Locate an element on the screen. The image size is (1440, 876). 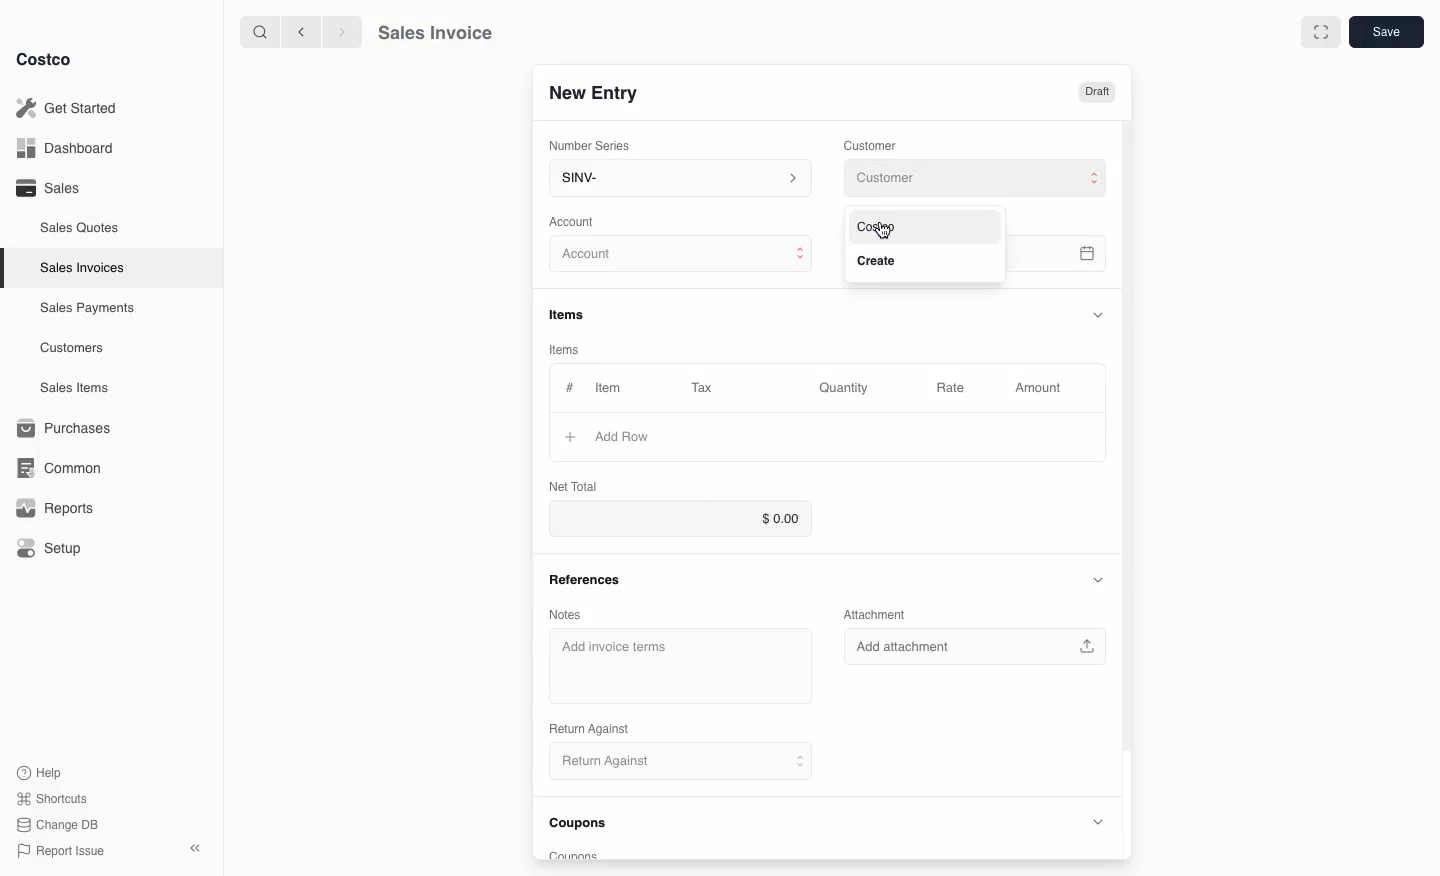
Setup is located at coordinates (51, 550).